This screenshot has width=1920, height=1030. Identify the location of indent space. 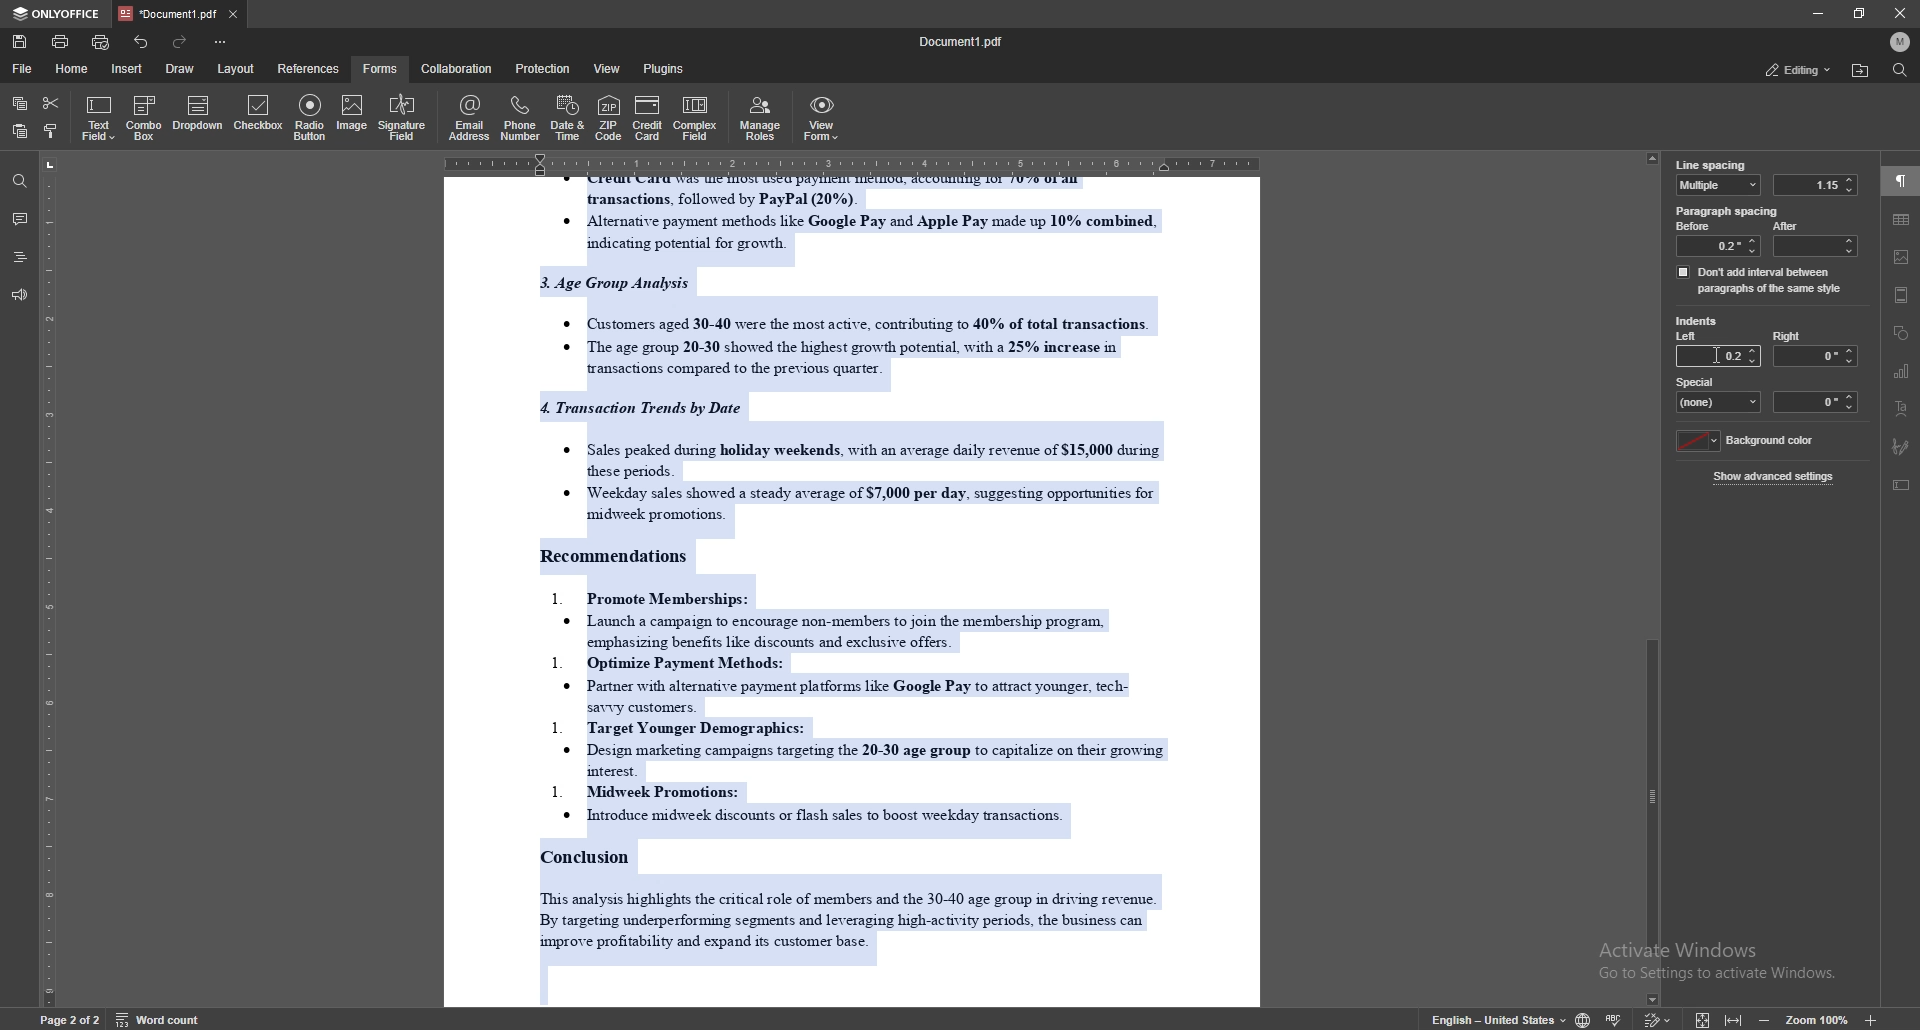
(1817, 402).